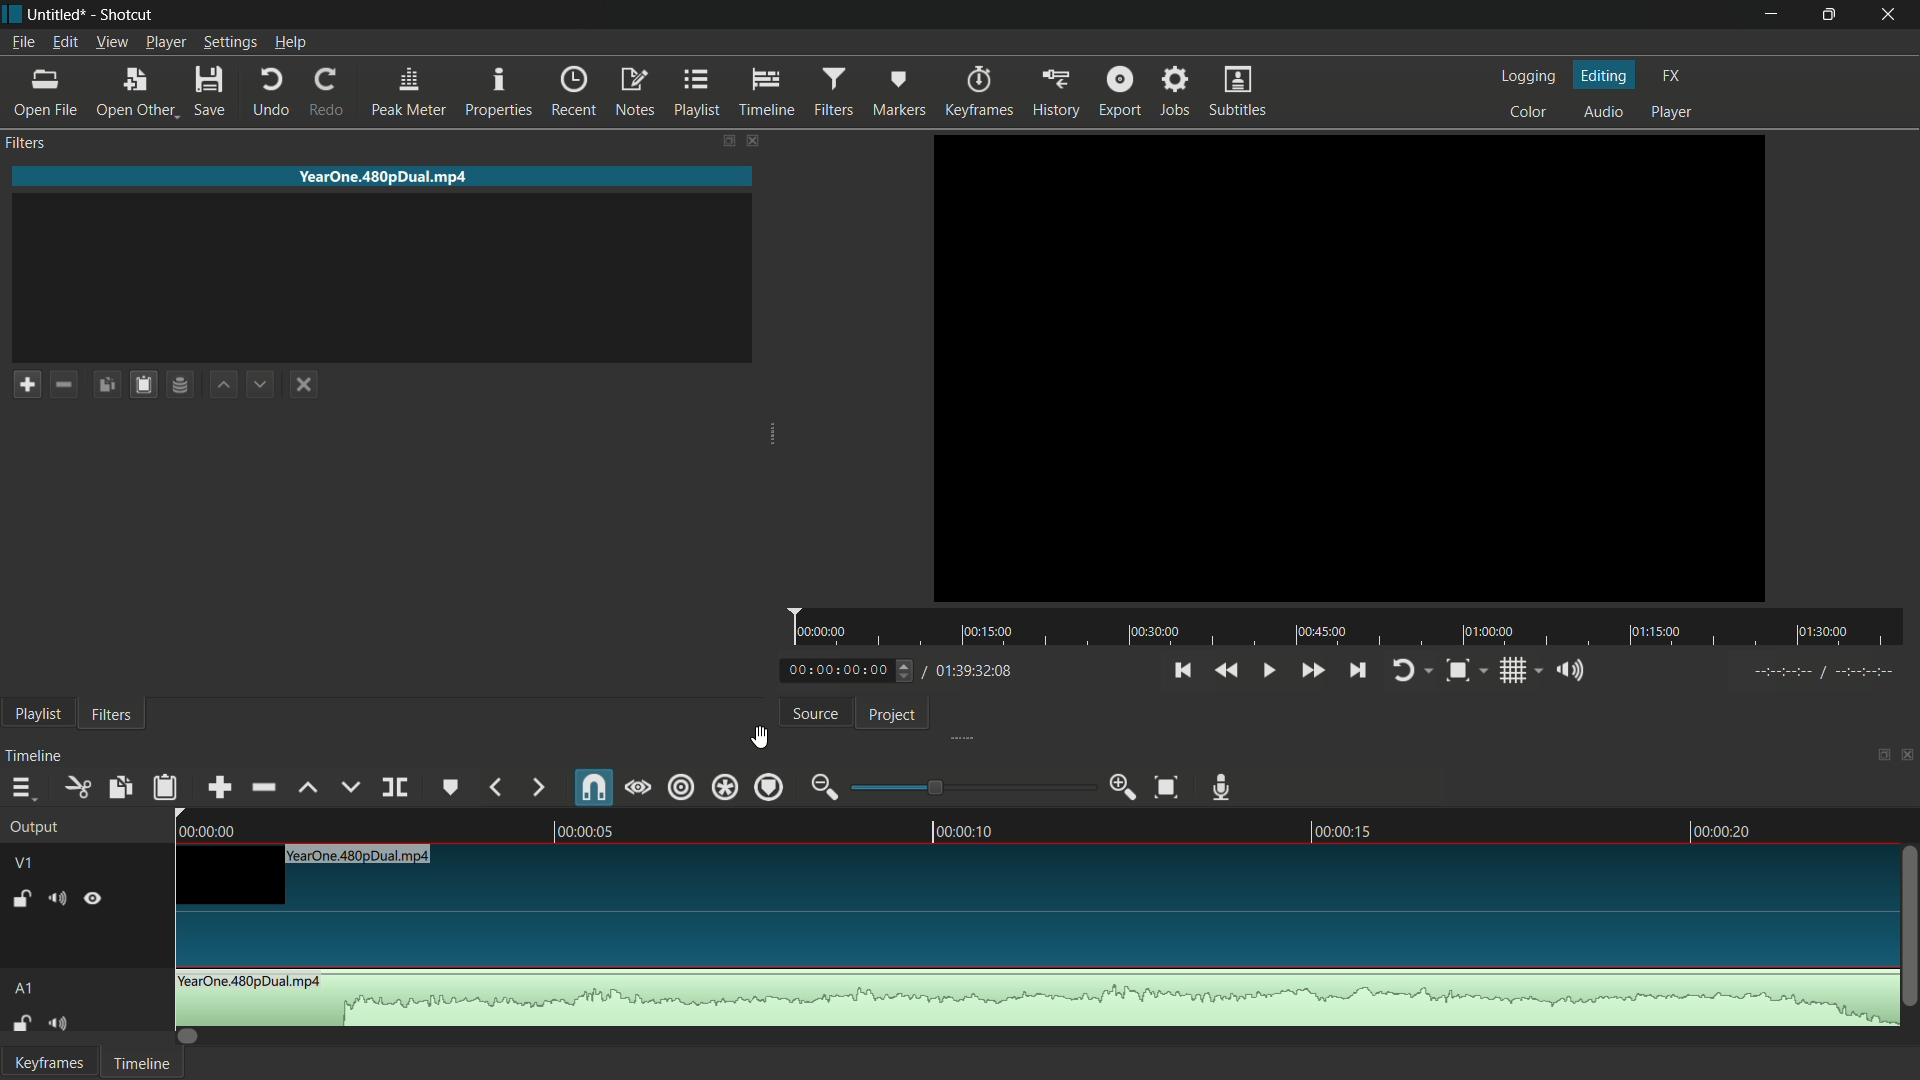 The image size is (1920, 1080). What do you see at coordinates (814, 716) in the screenshot?
I see `source` at bounding box center [814, 716].